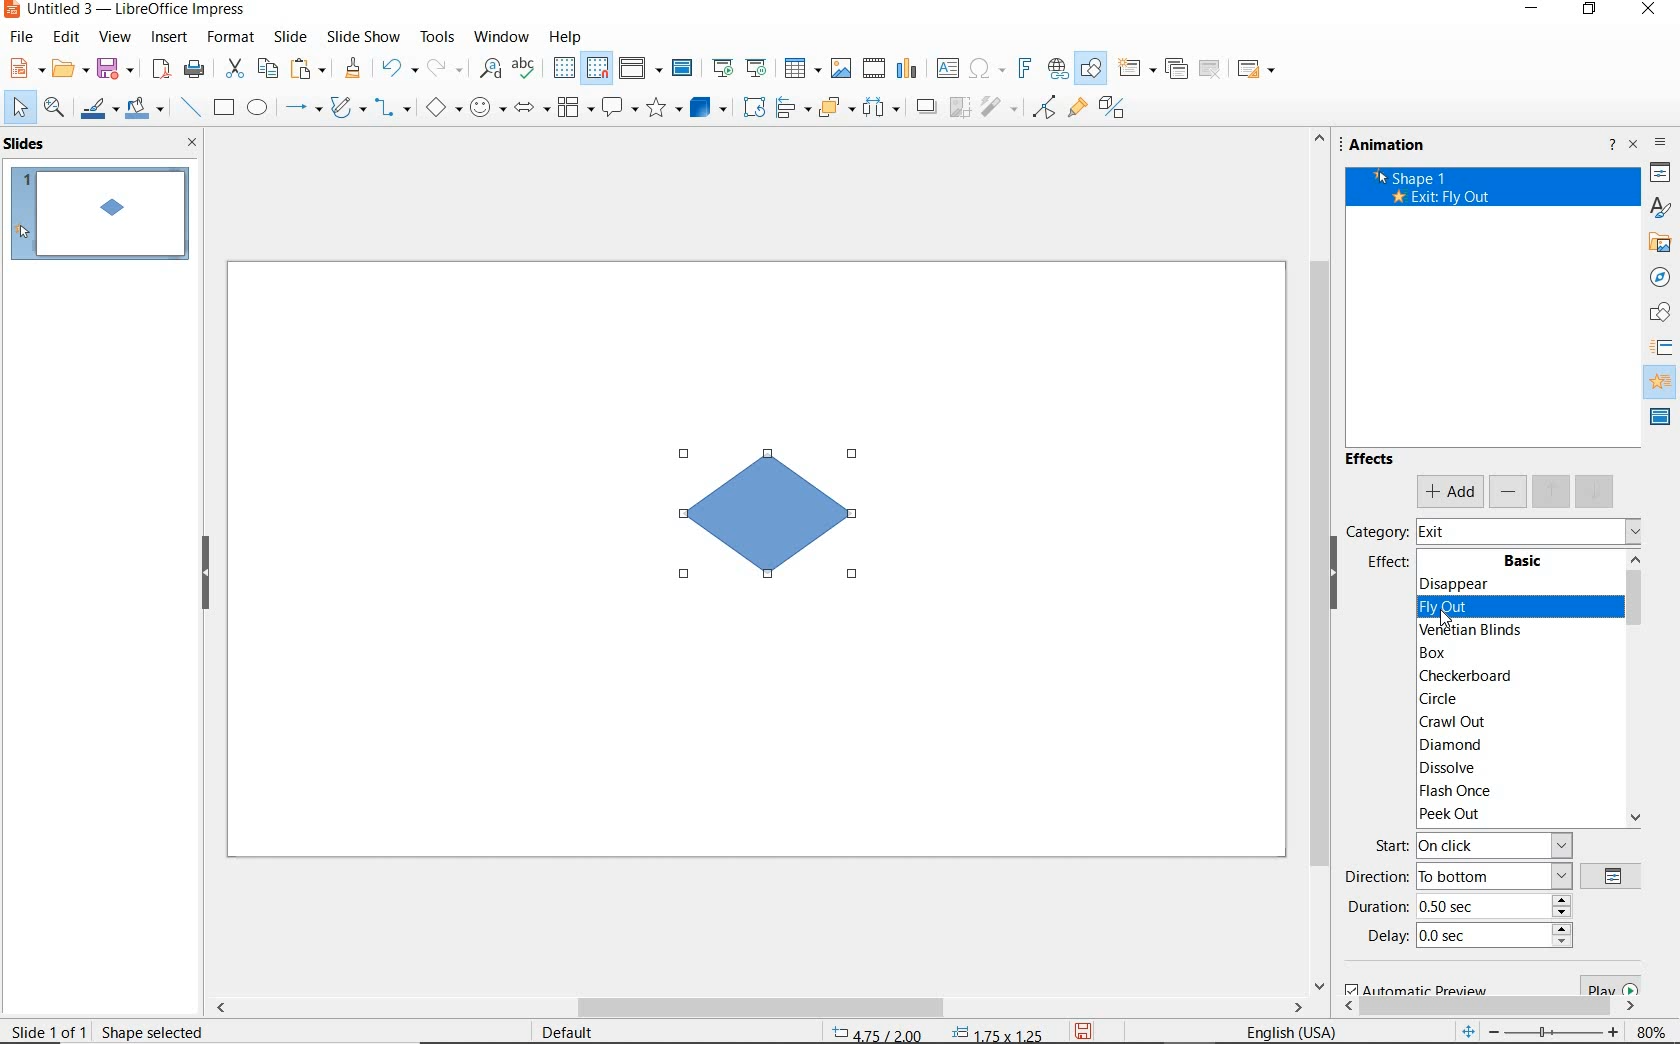 This screenshot has width=1680, height=1044. Describe the element at coordinates (66, 37) in the screenshot. I see `edit` at that location.